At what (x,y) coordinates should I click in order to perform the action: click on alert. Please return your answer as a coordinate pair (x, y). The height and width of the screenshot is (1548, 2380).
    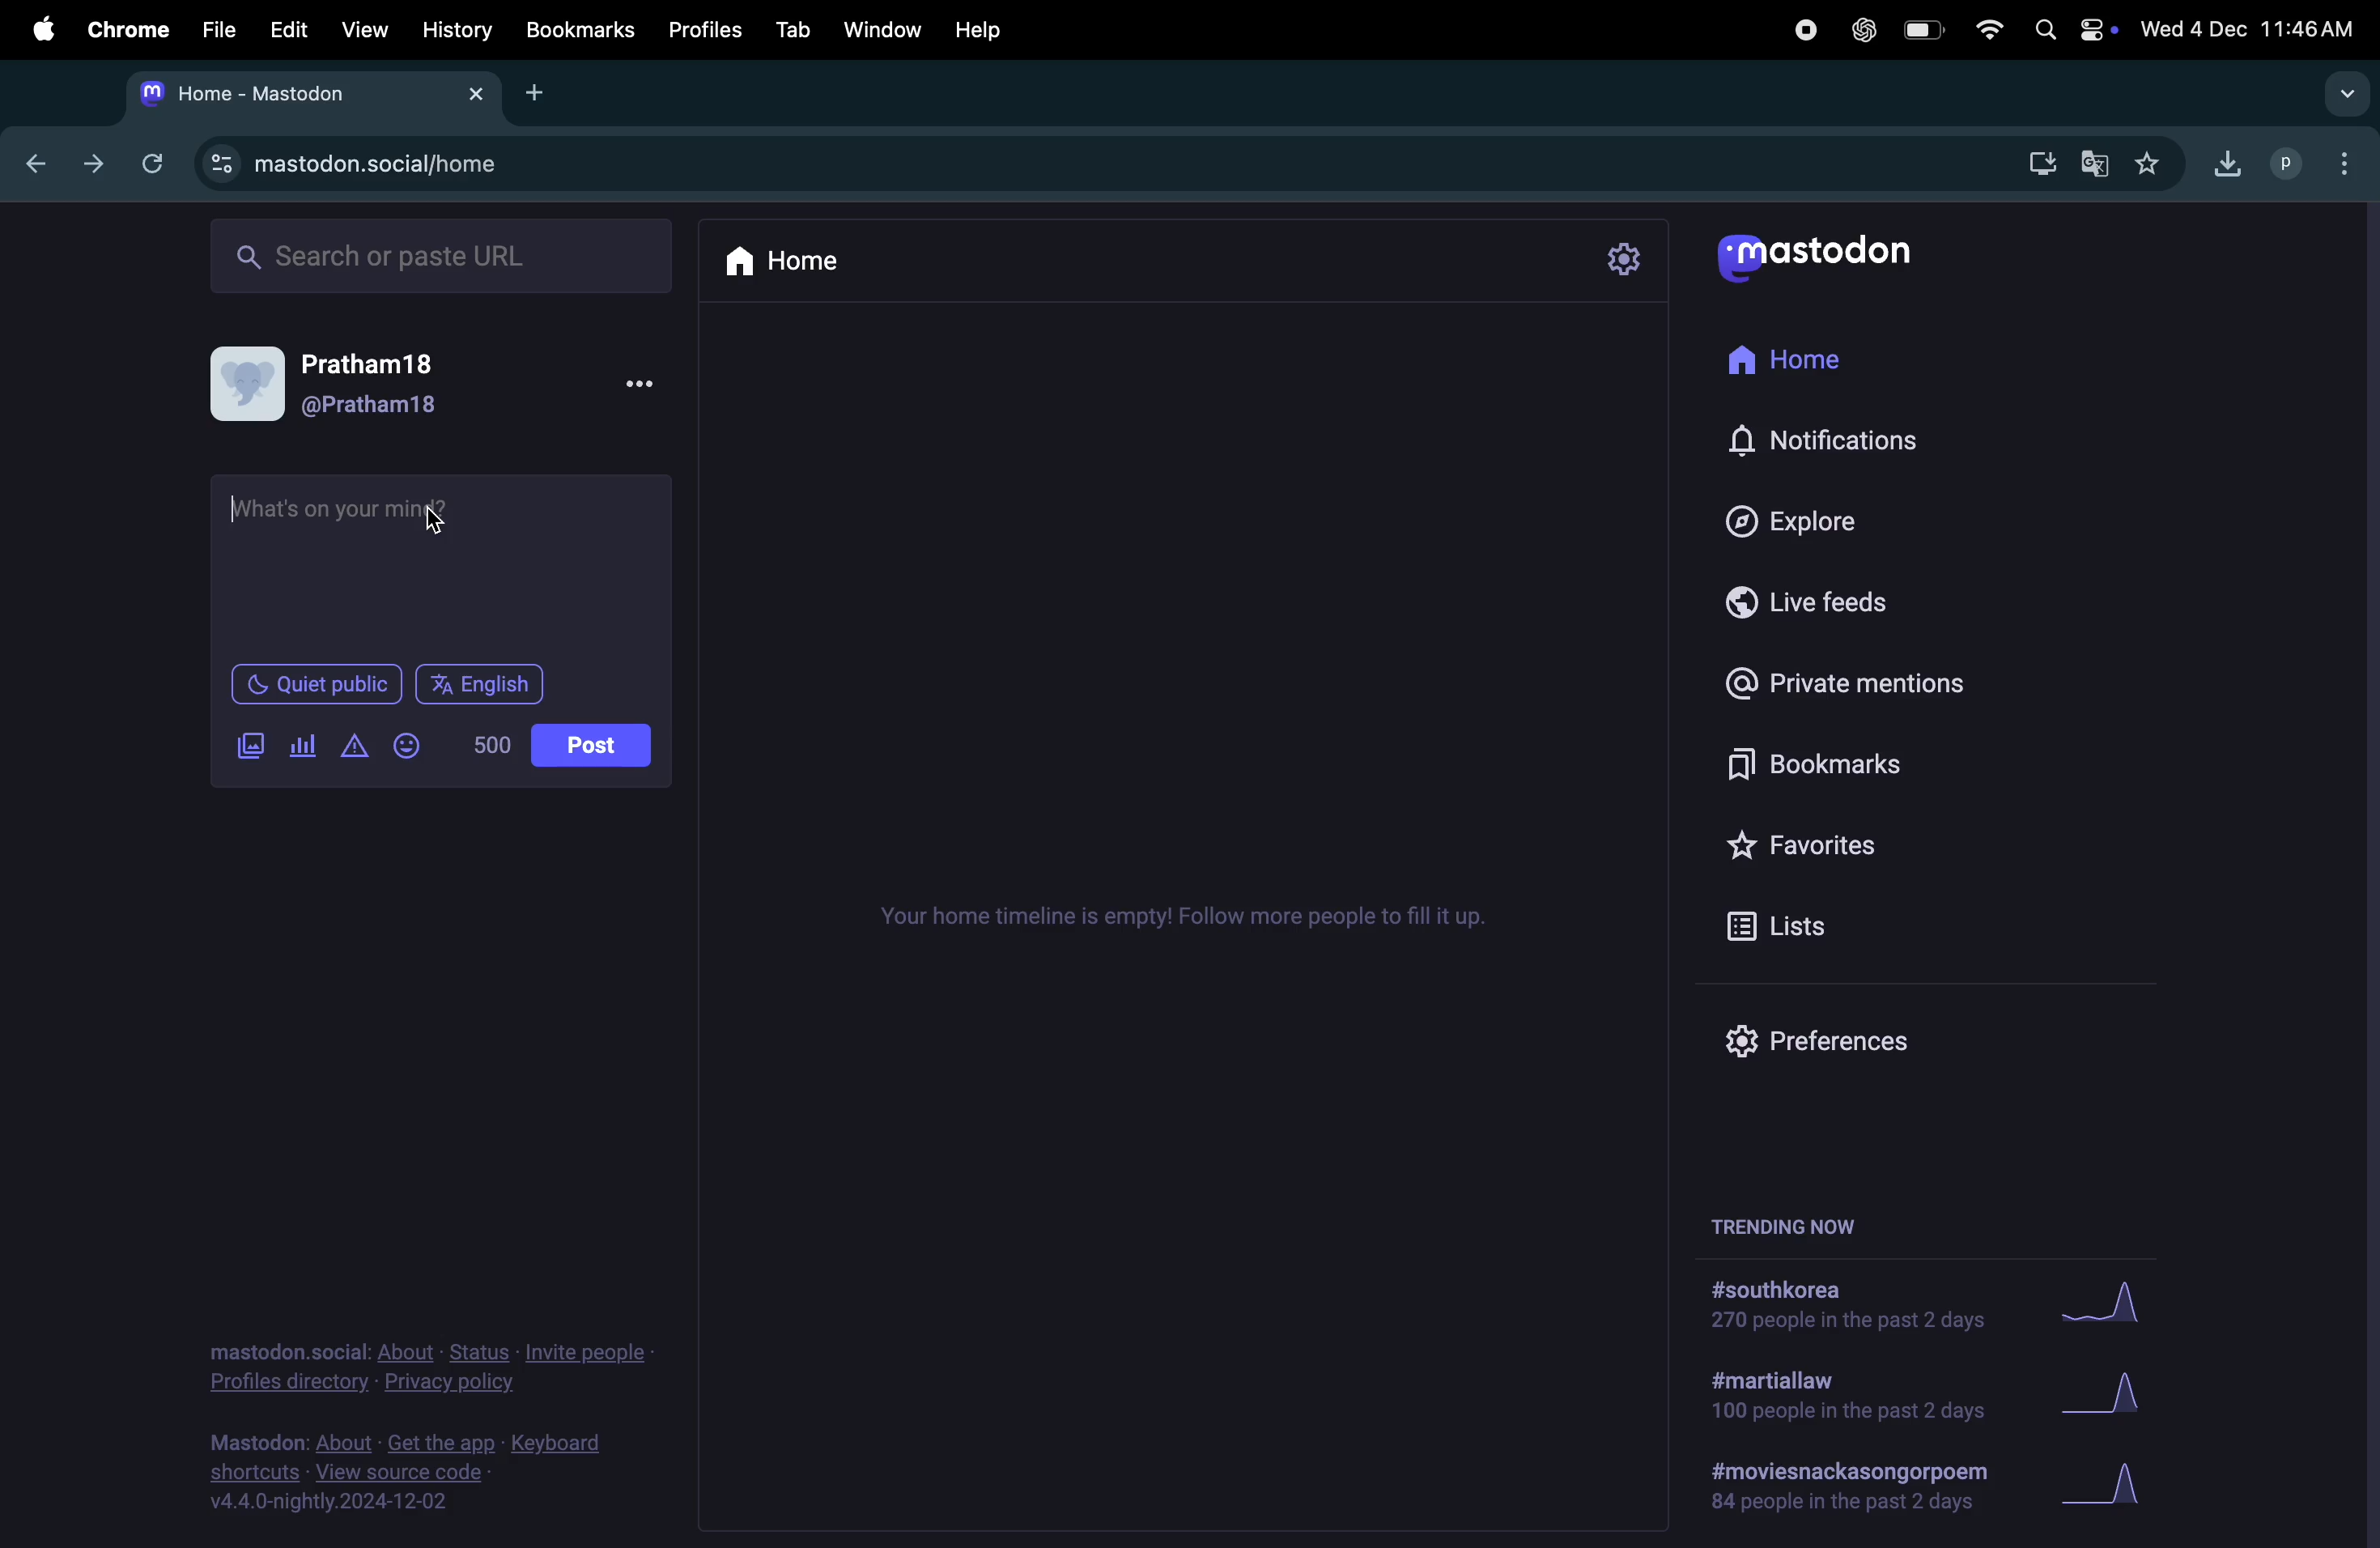
    Looking at the image, I should click on (359, 745).